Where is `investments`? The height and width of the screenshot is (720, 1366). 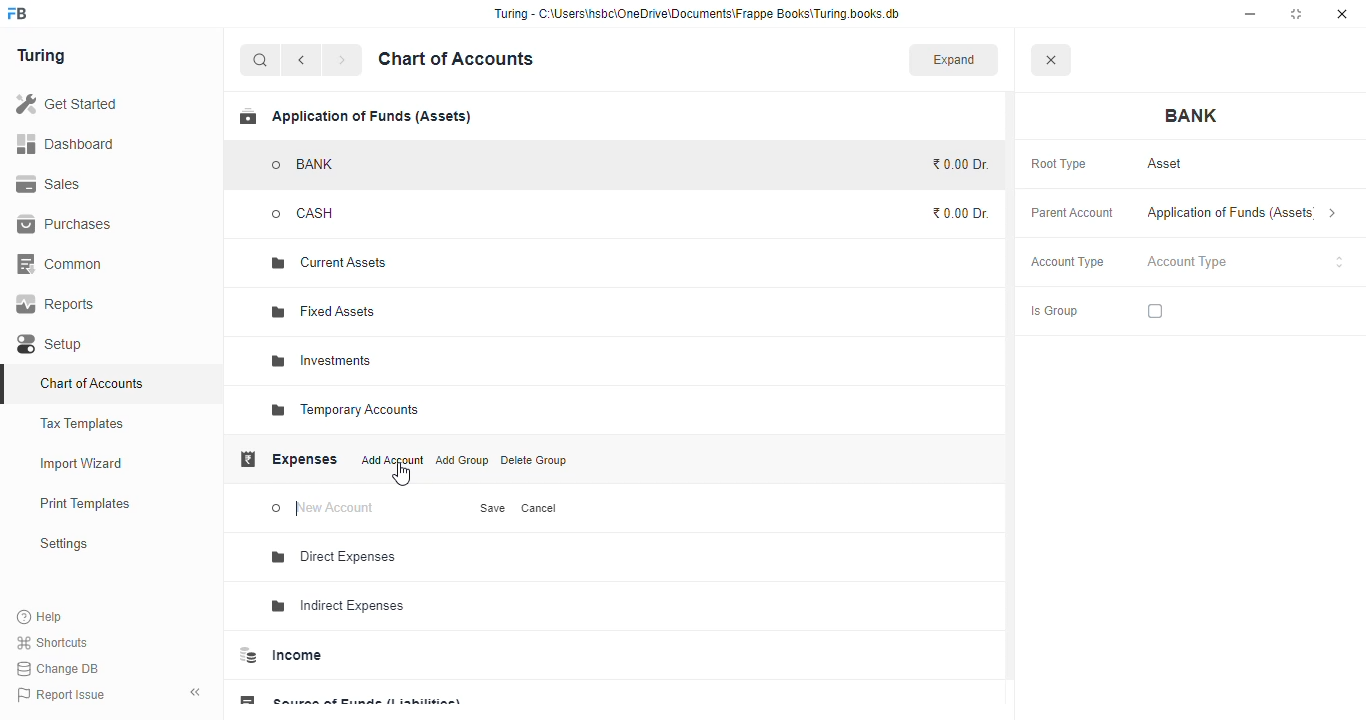 investments is located at coordinates (321, 361).